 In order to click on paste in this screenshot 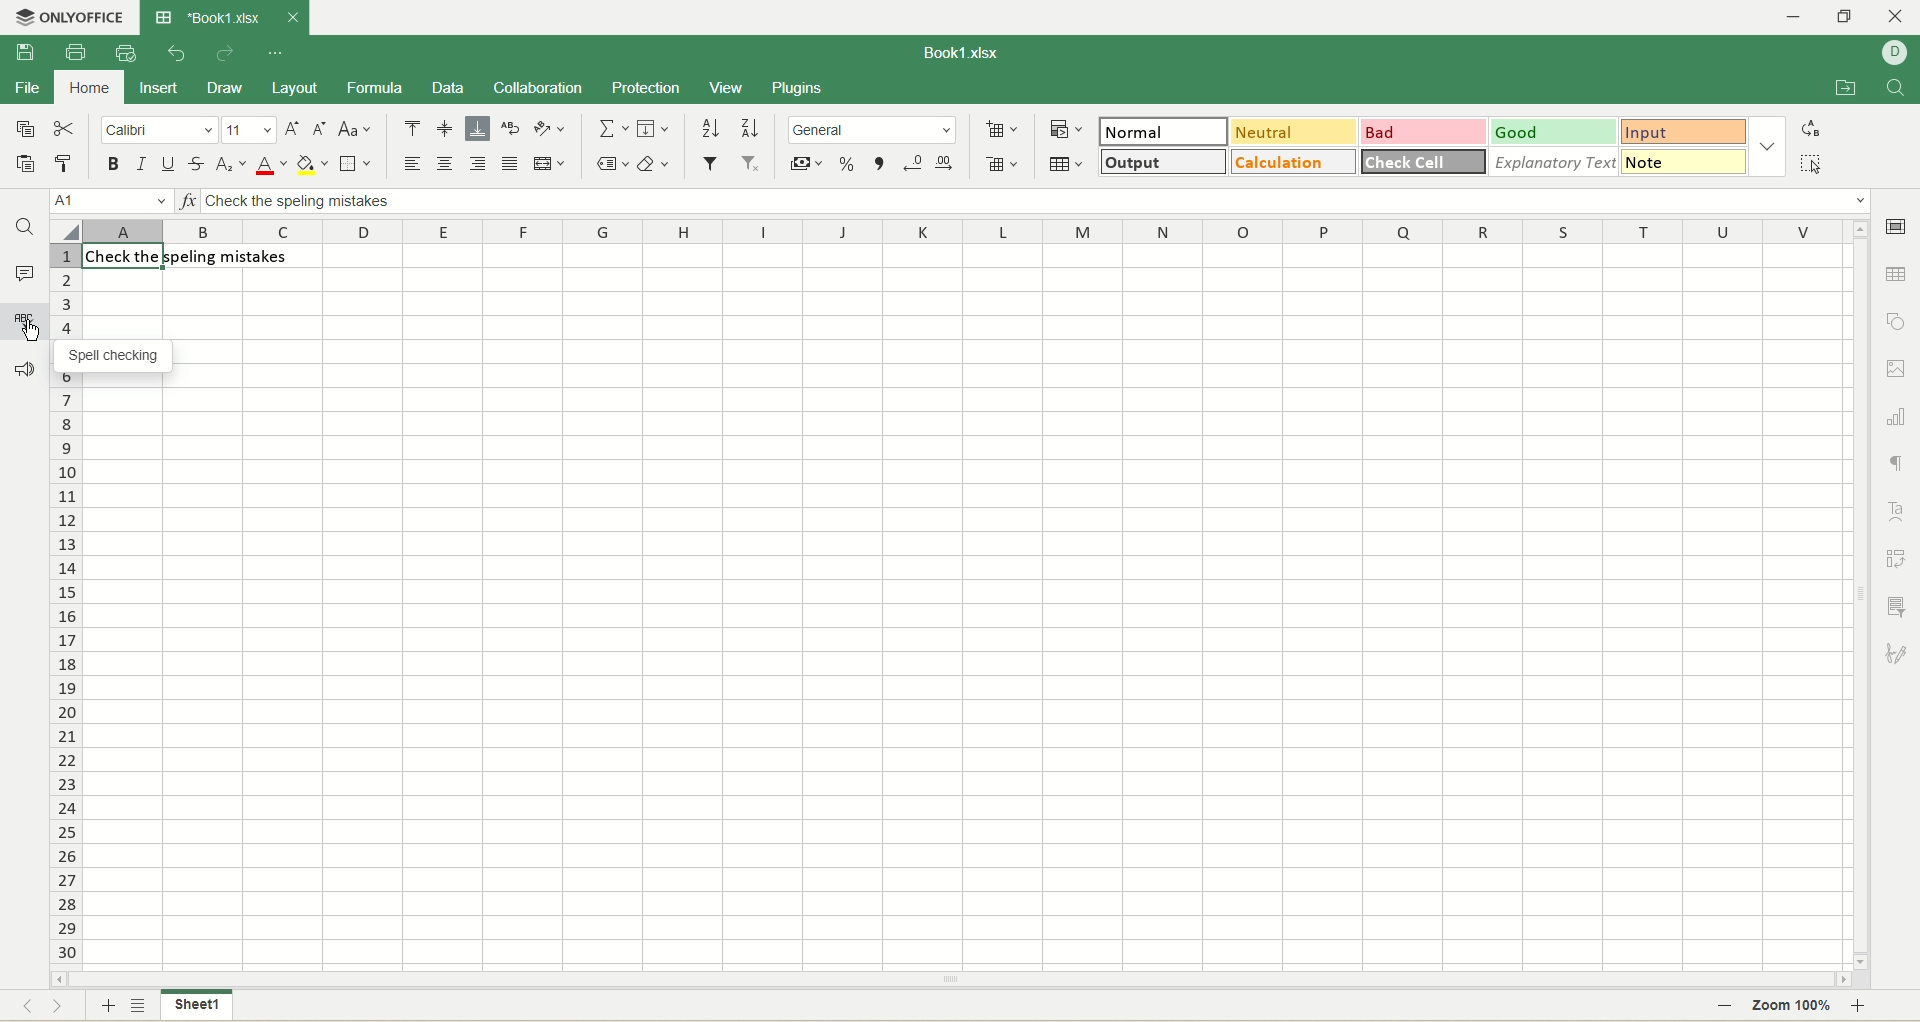, I will do `click(26, 163)`.